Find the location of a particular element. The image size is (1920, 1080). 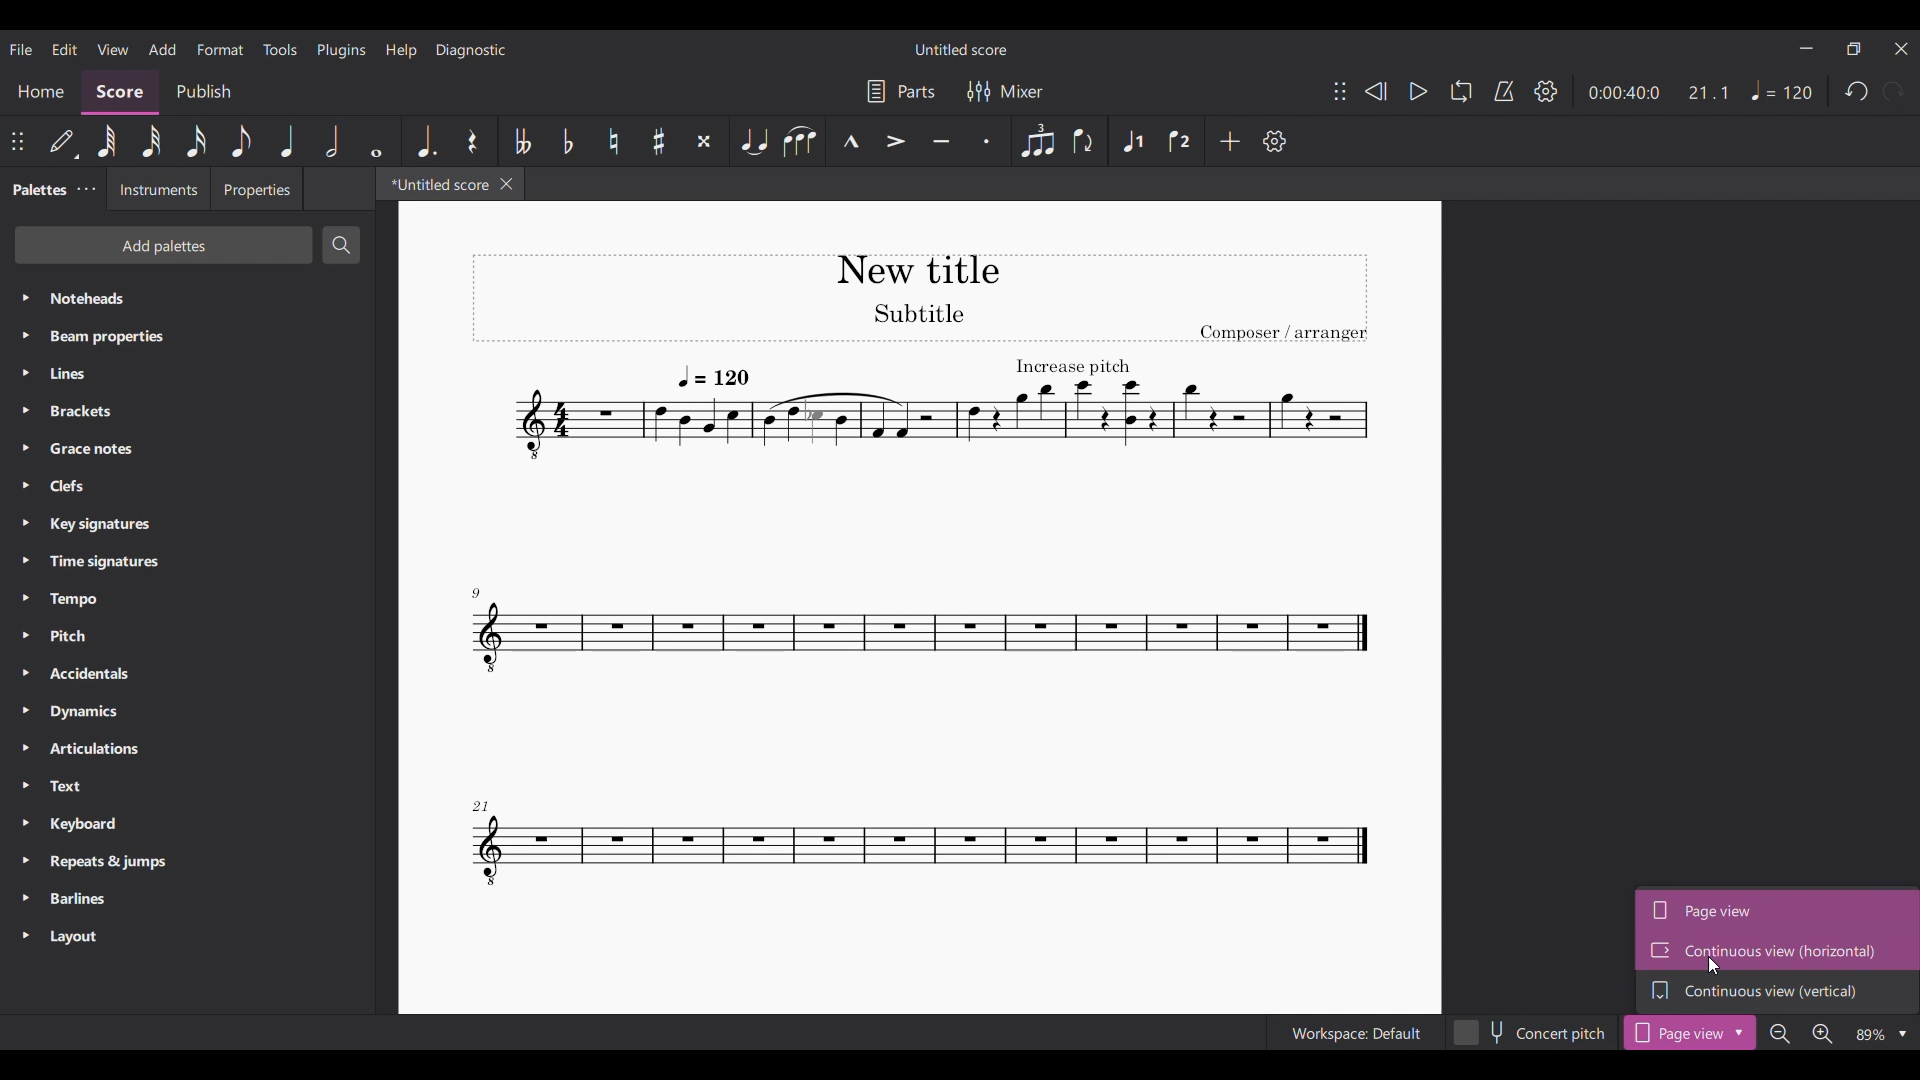

Add is located at coordinates (1230, 142).